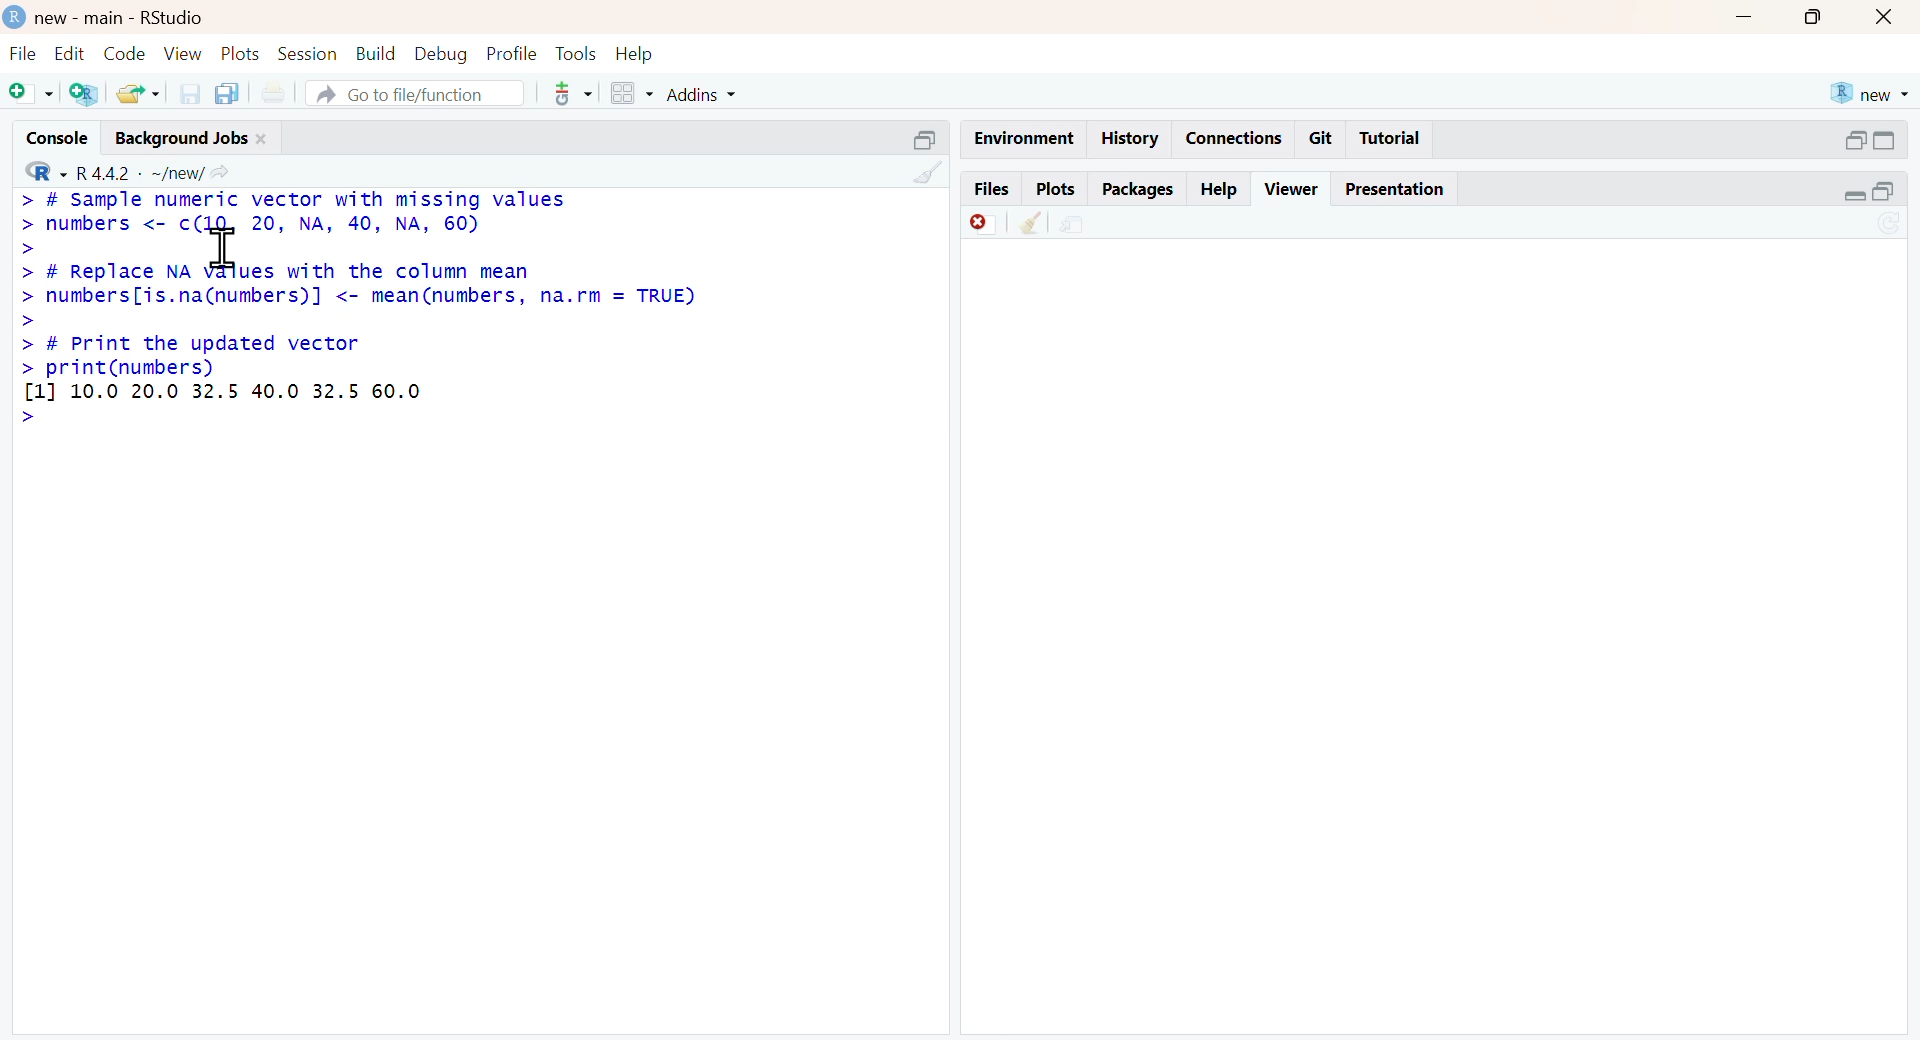  What do you see at coordinates (262, 139) in the screenshot?
I see `close` at bounding box center [262, 139].